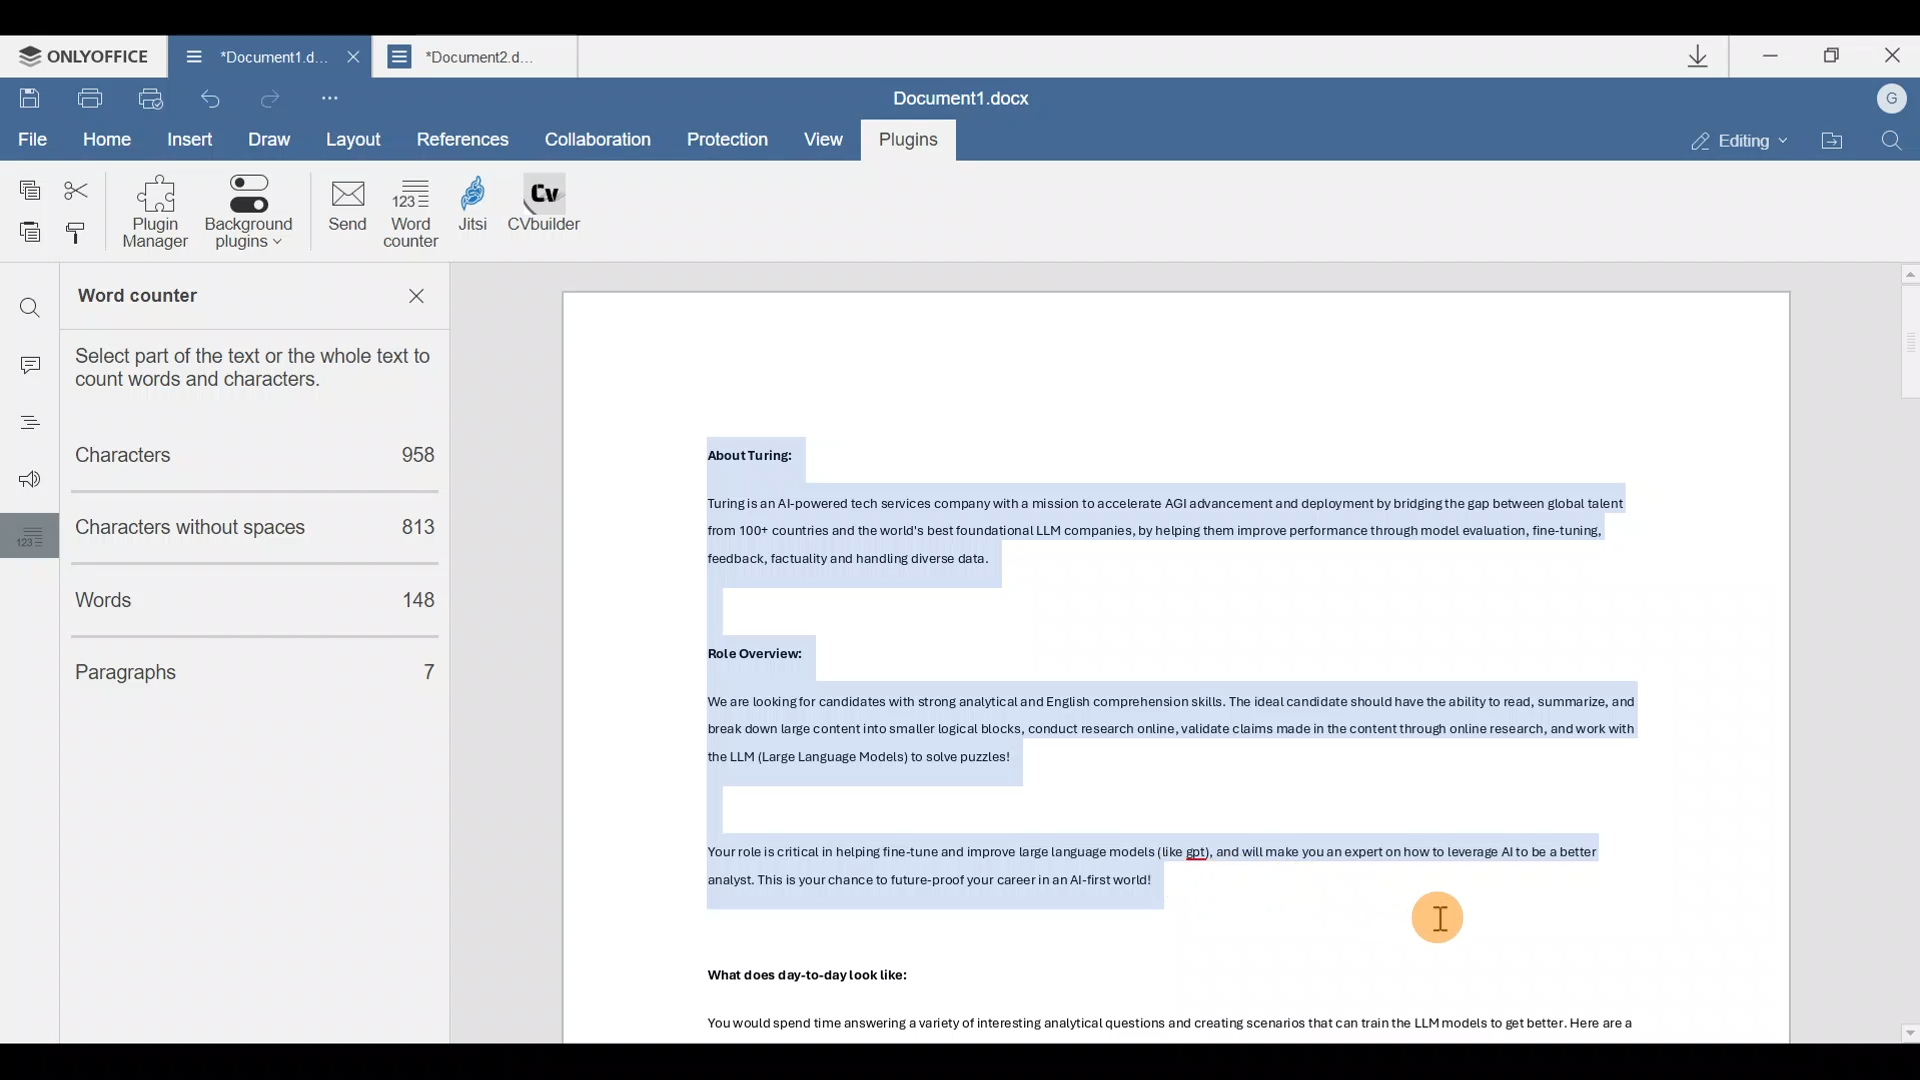  What do you see at coordinates (1834, 62) in the screenshot?
I see `Maximize` at bounding box center [1834, 62].